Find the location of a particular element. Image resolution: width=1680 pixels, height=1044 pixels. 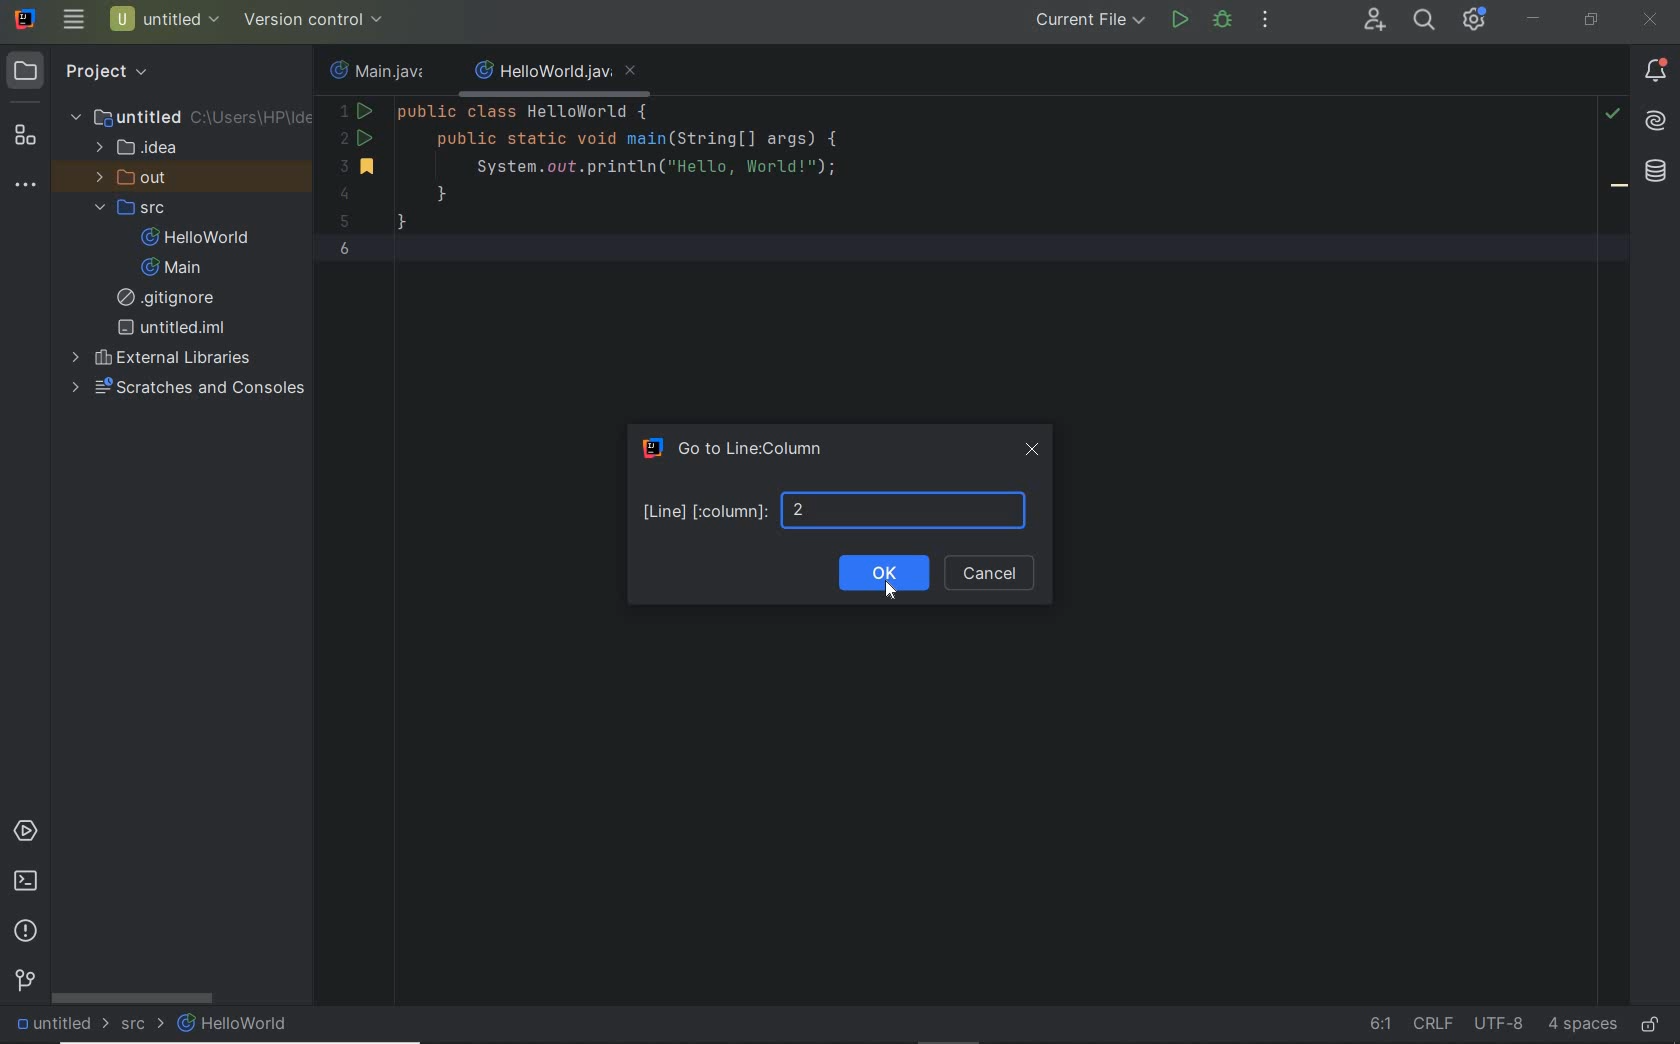

file name is located at coordinates (557, 73).